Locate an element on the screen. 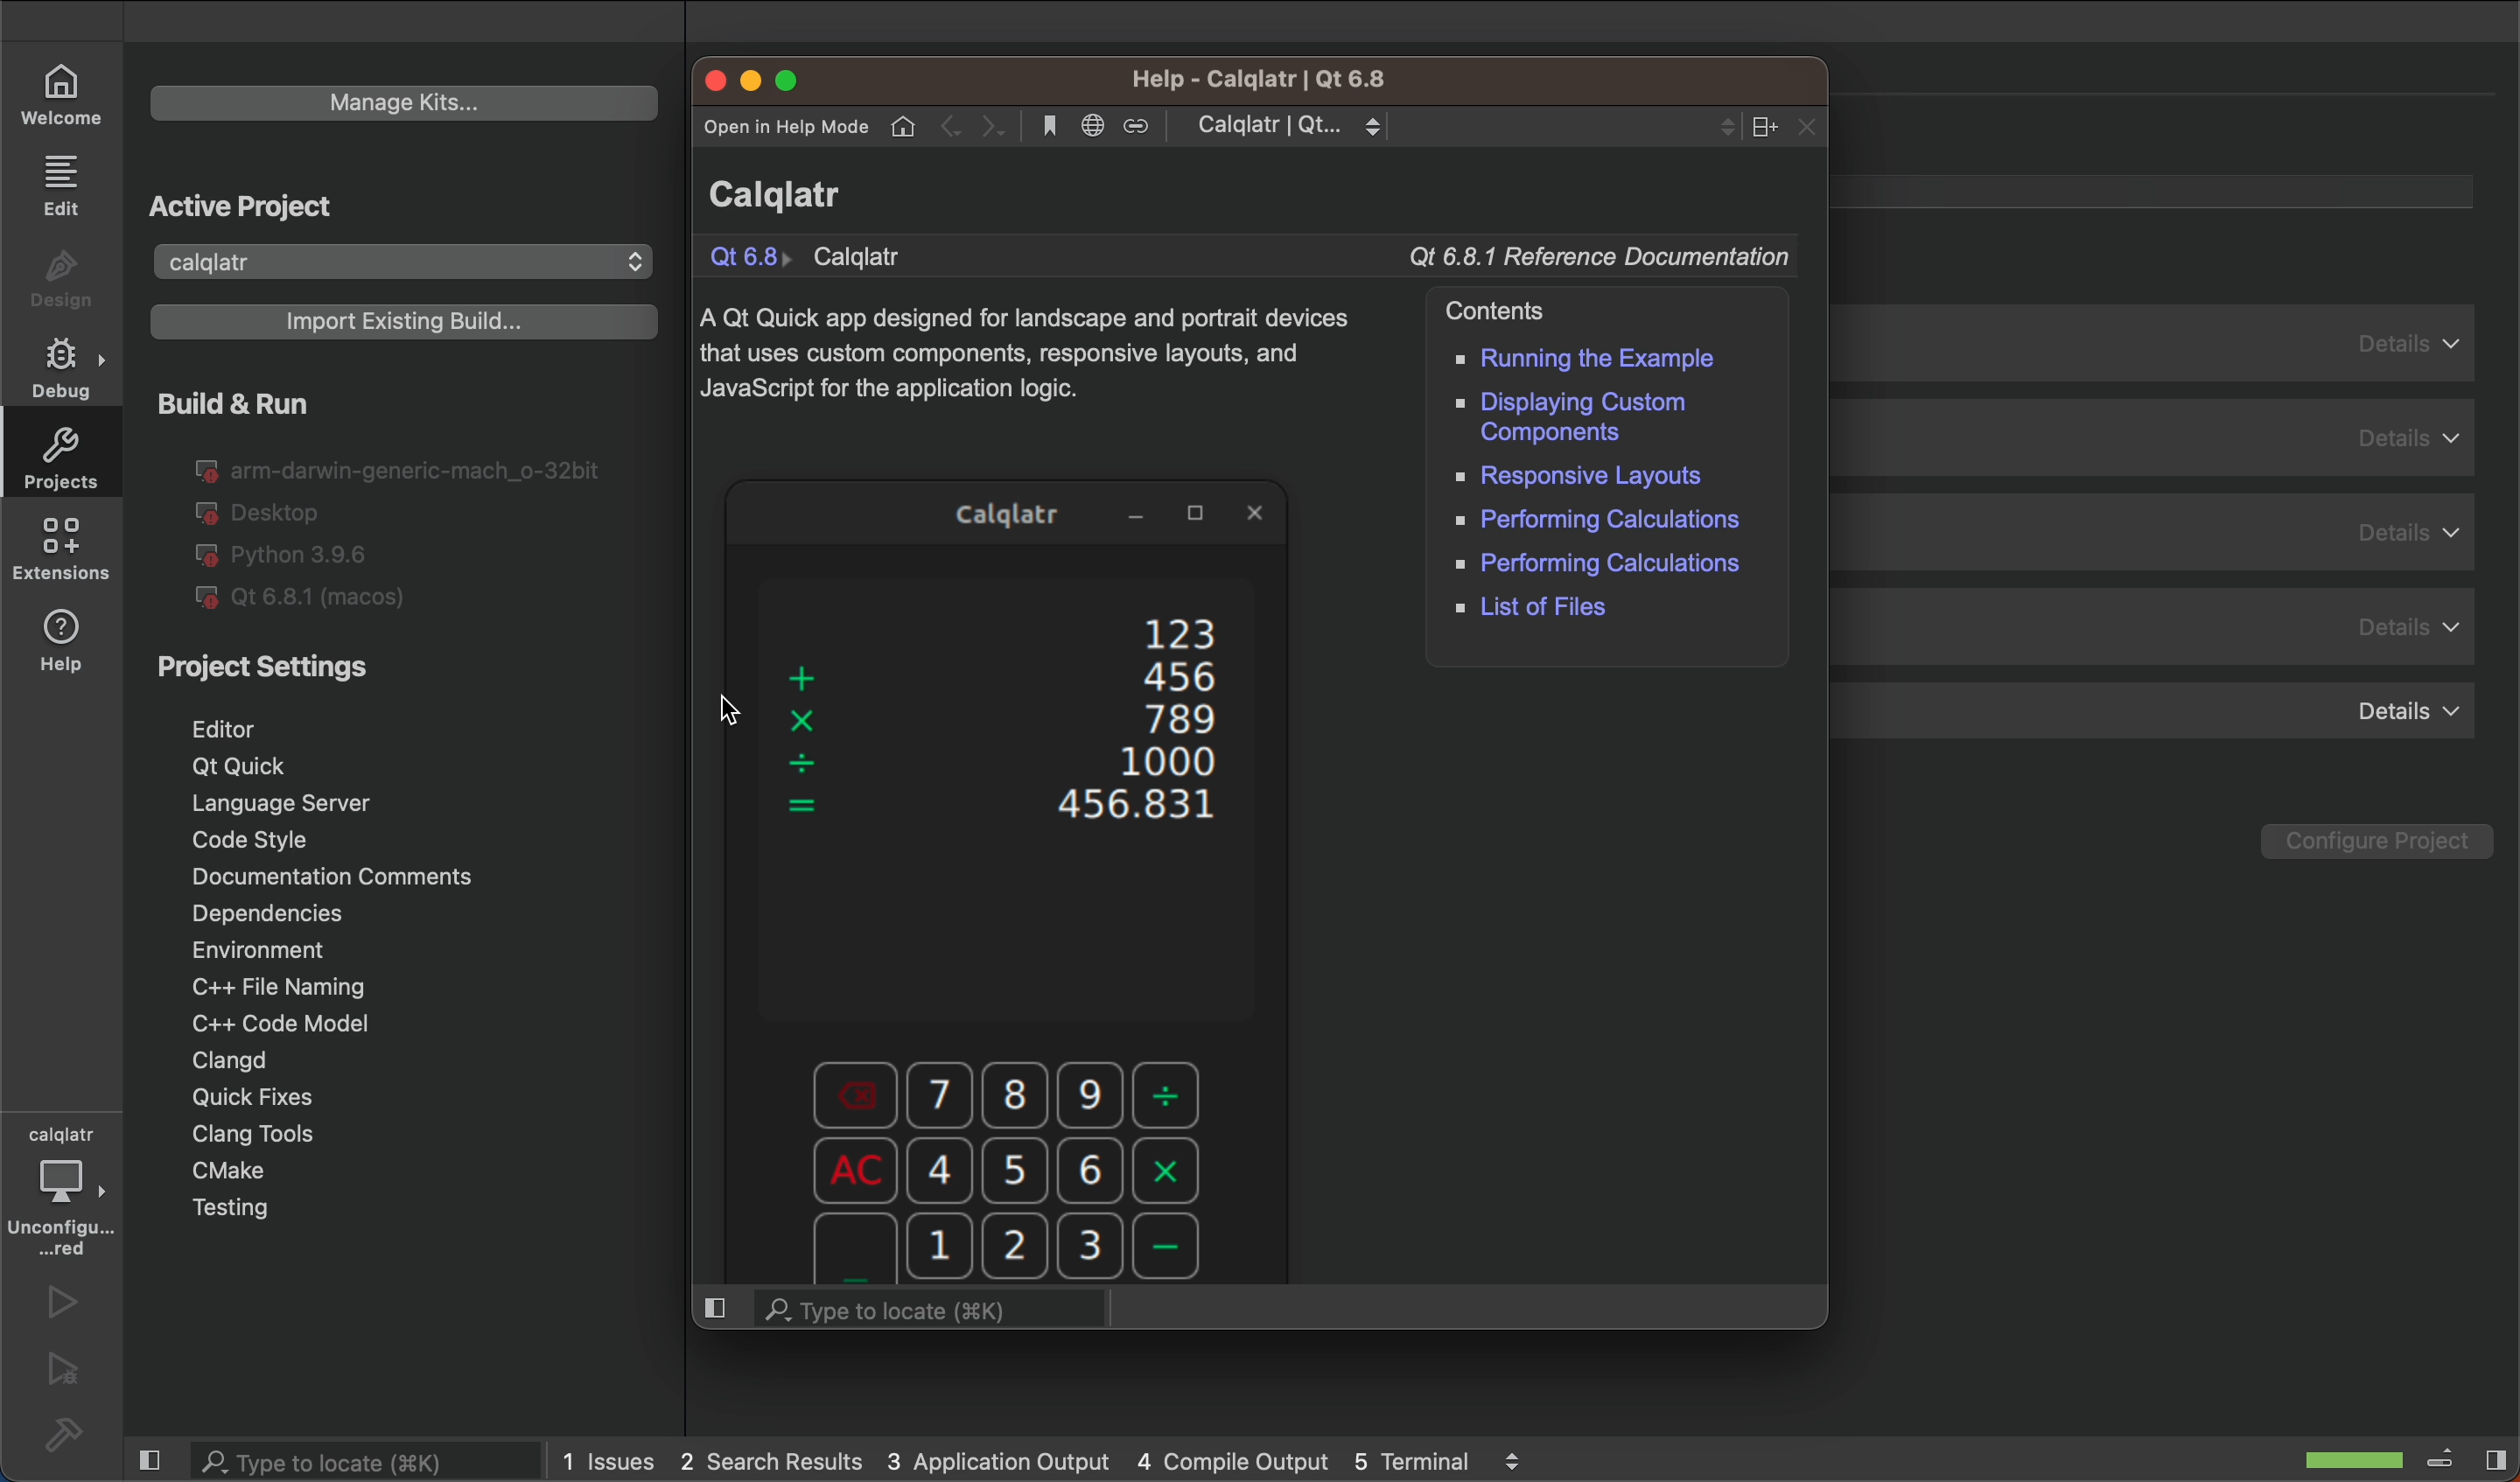 This screenshot has width=2520, height=1482. issues is located at coordinates (610, 1461).